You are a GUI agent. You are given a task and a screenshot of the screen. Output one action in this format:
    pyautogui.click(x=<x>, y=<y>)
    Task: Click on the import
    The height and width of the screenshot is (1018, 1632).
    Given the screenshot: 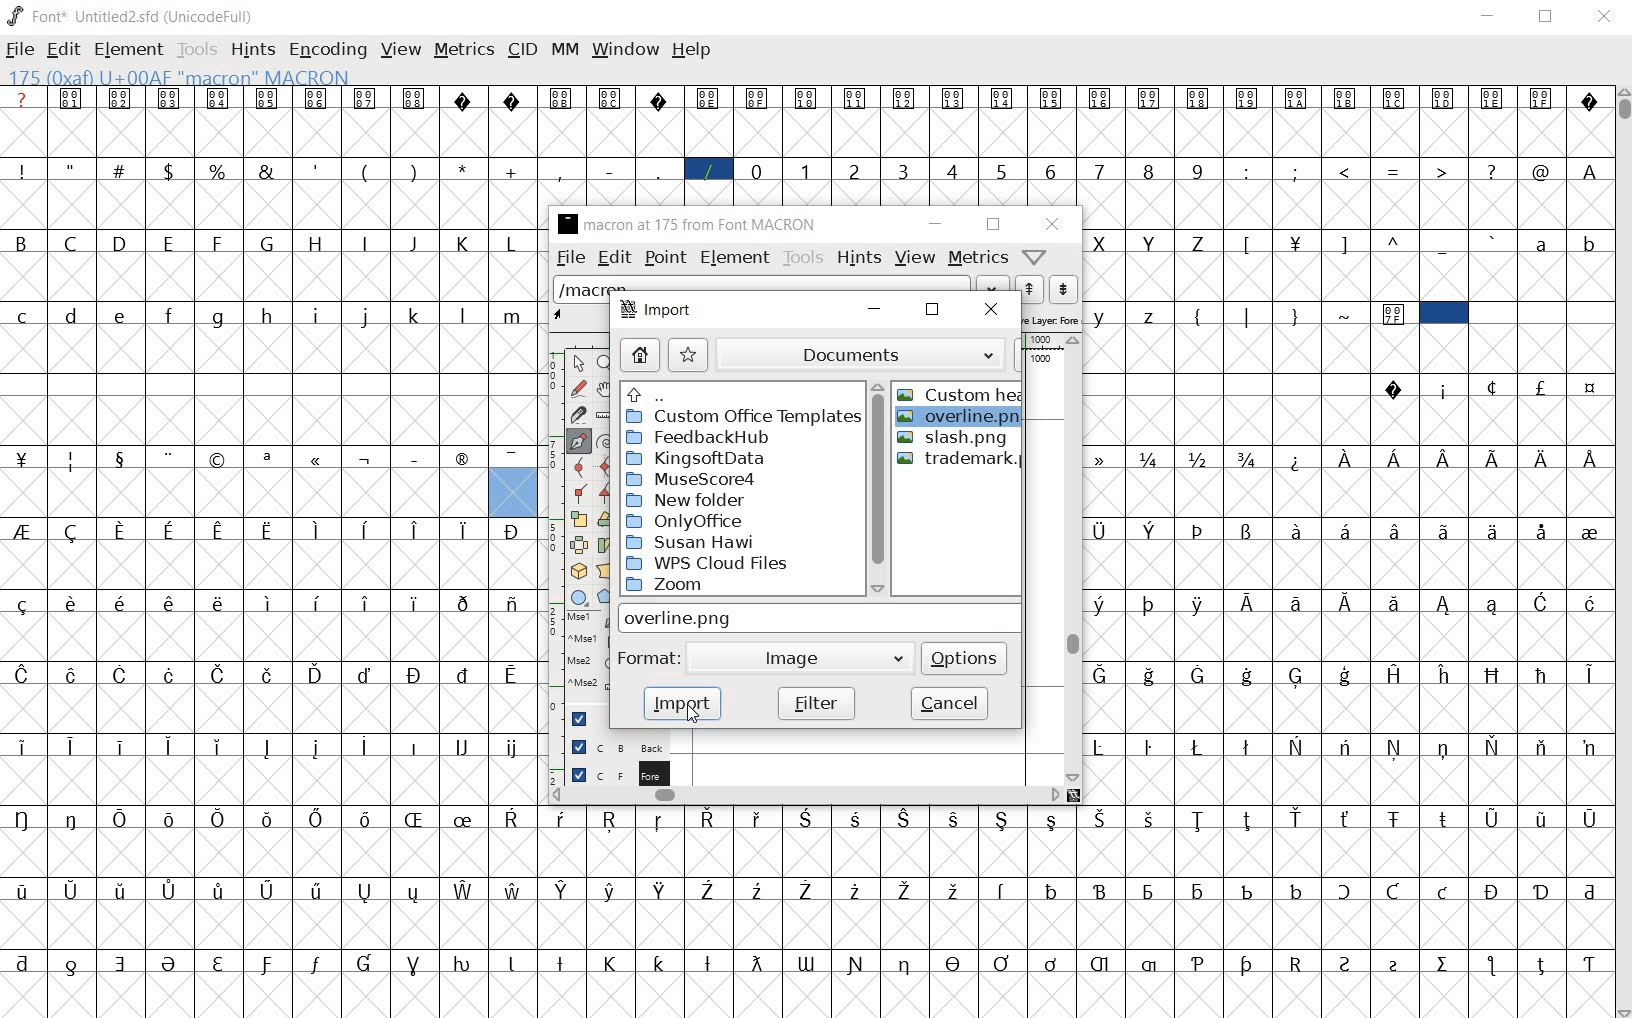 What is the action you would take?
    pyautogui.click(x=683, y=702)
    